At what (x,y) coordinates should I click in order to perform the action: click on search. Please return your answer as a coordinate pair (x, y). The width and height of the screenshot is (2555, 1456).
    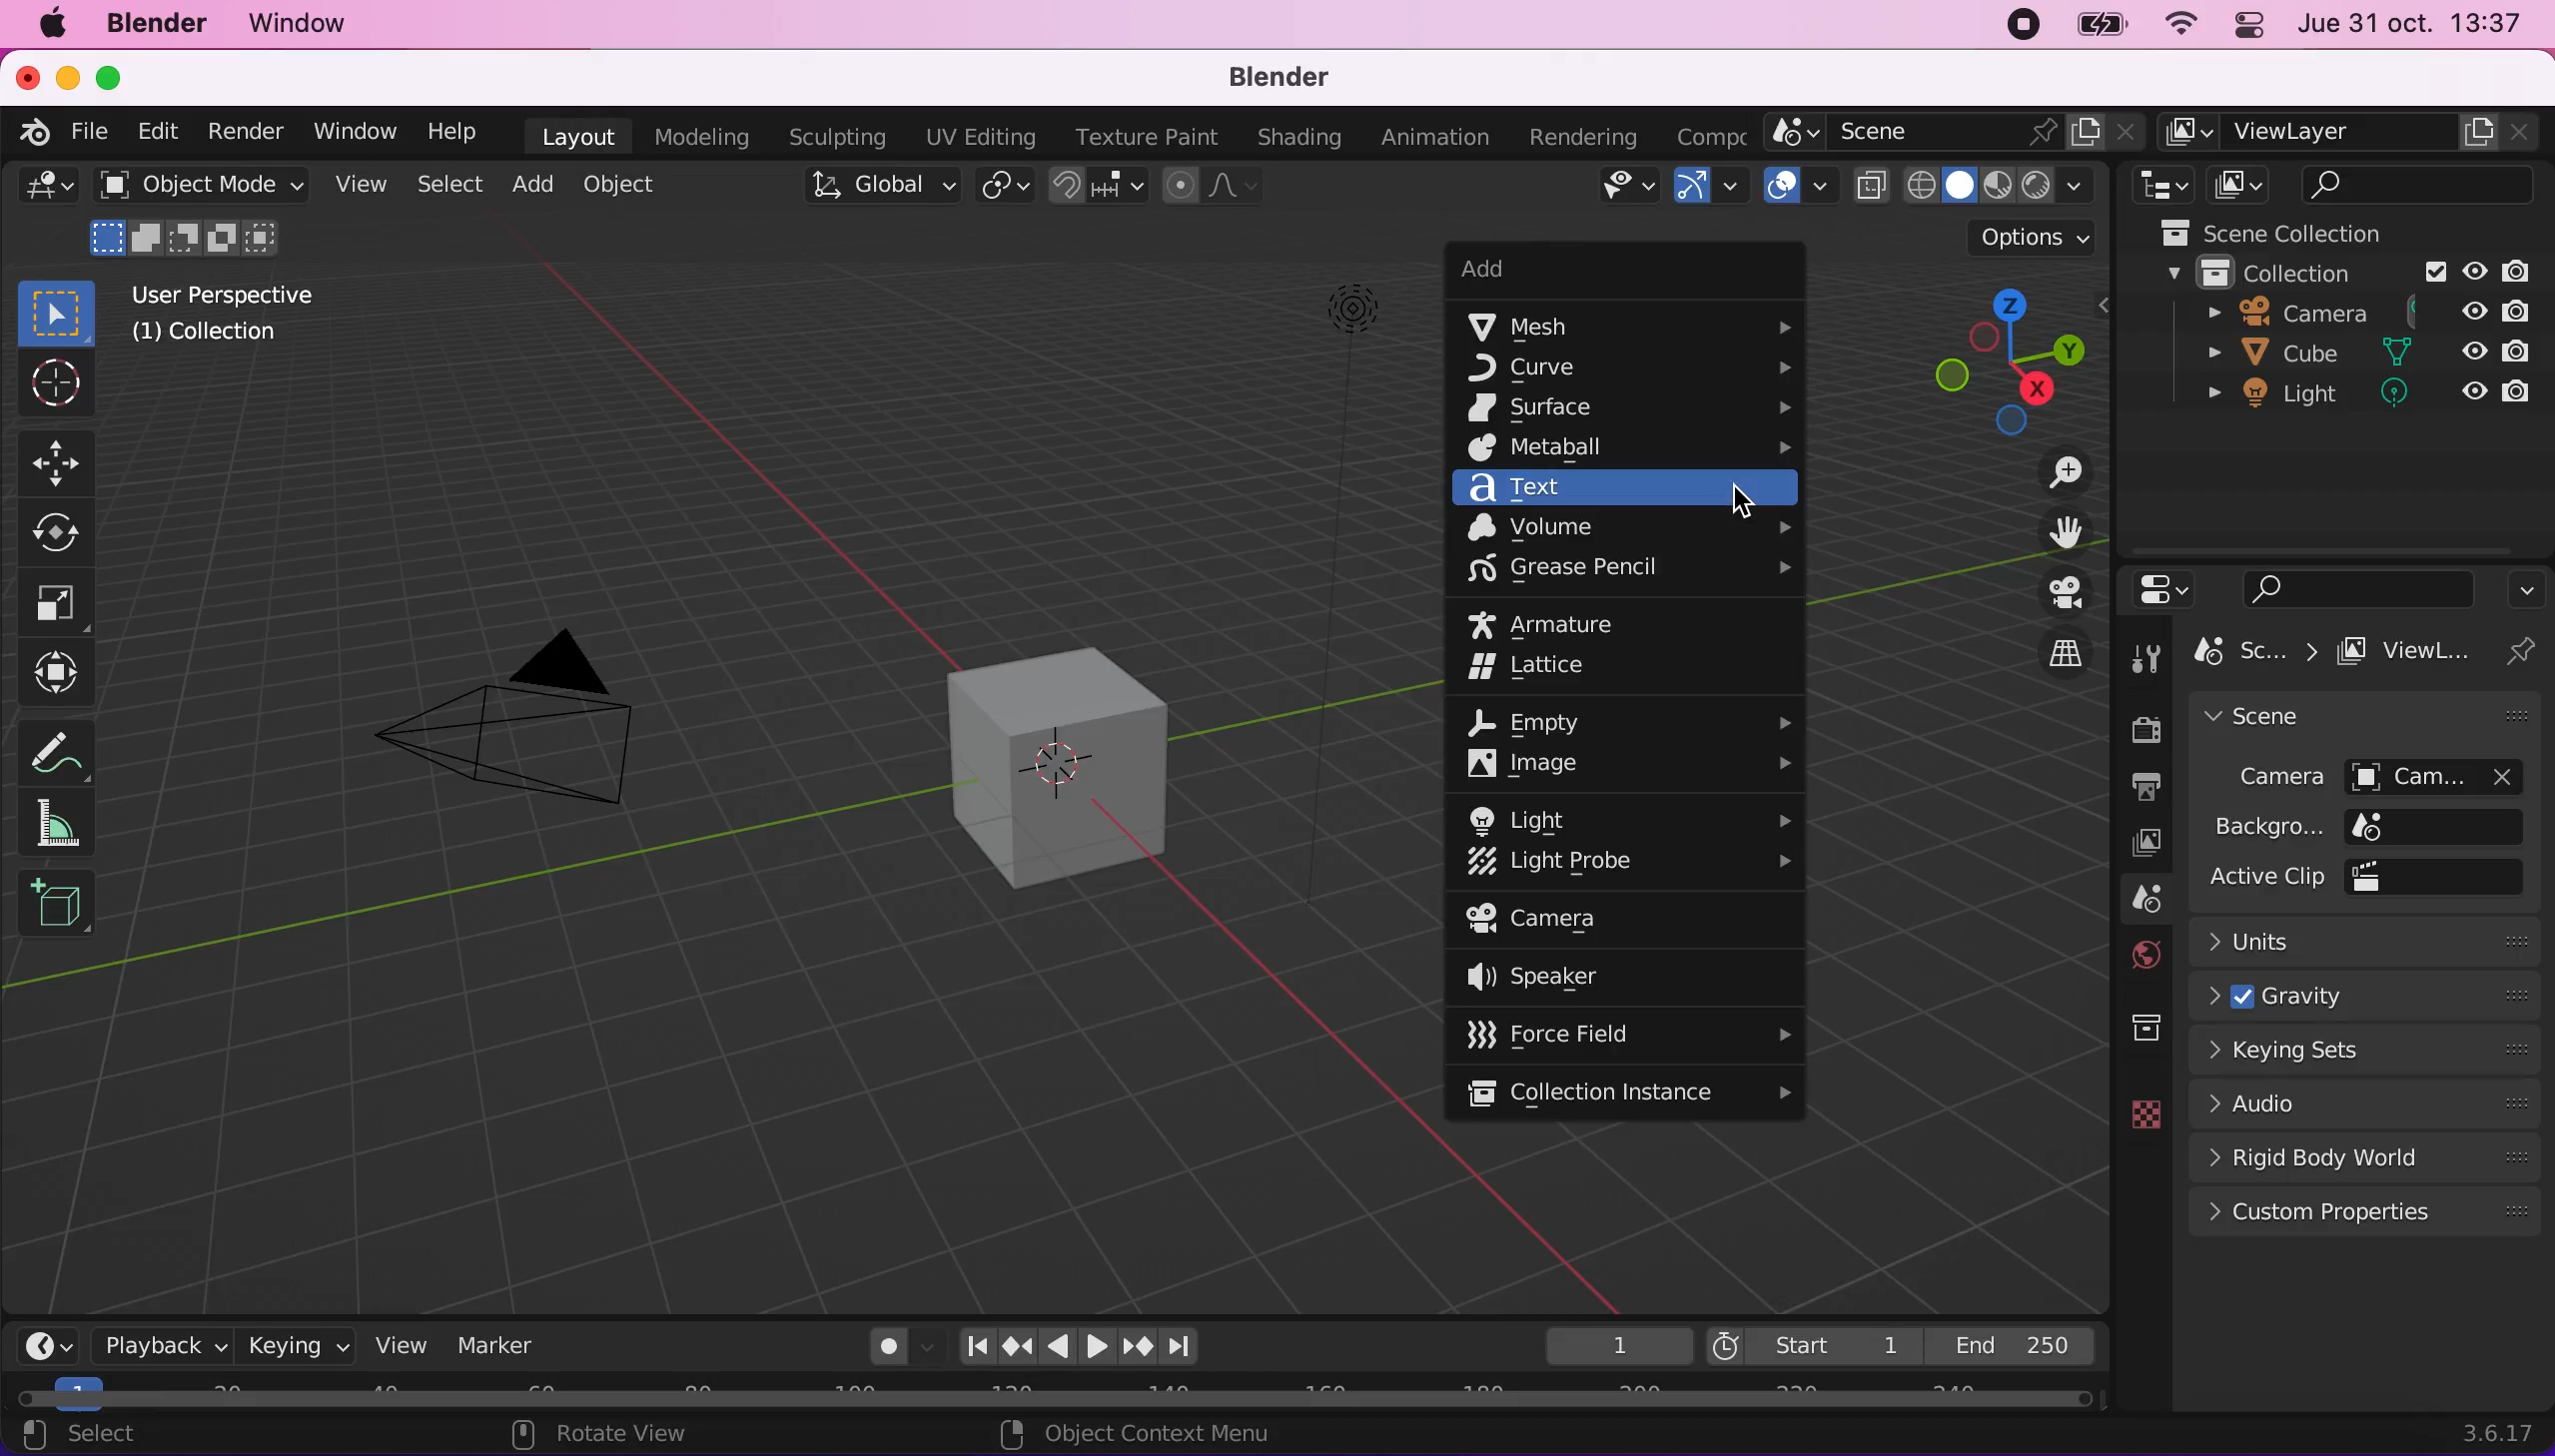
    Looking at the image, I should click on (2424, 185).